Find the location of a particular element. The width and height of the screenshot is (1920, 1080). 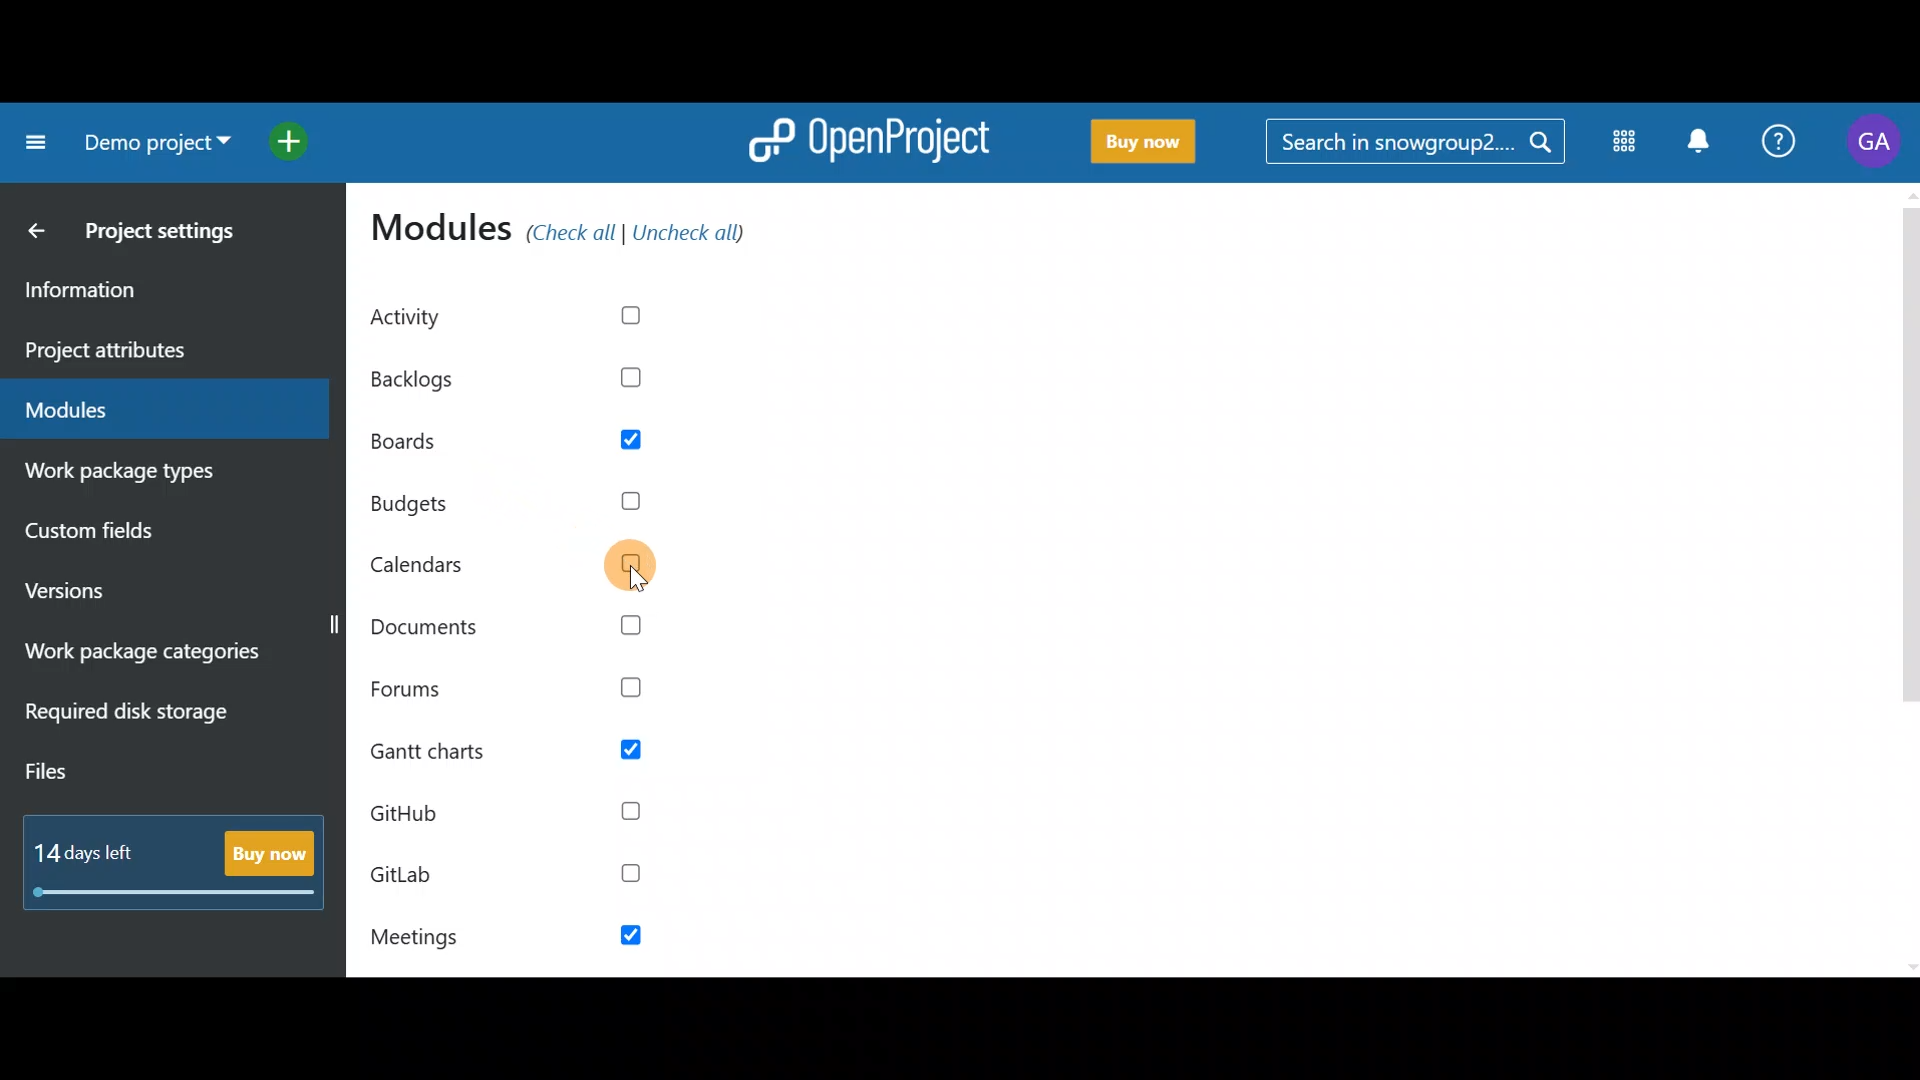

Scroll bar is located at coordinates (1908, 582).